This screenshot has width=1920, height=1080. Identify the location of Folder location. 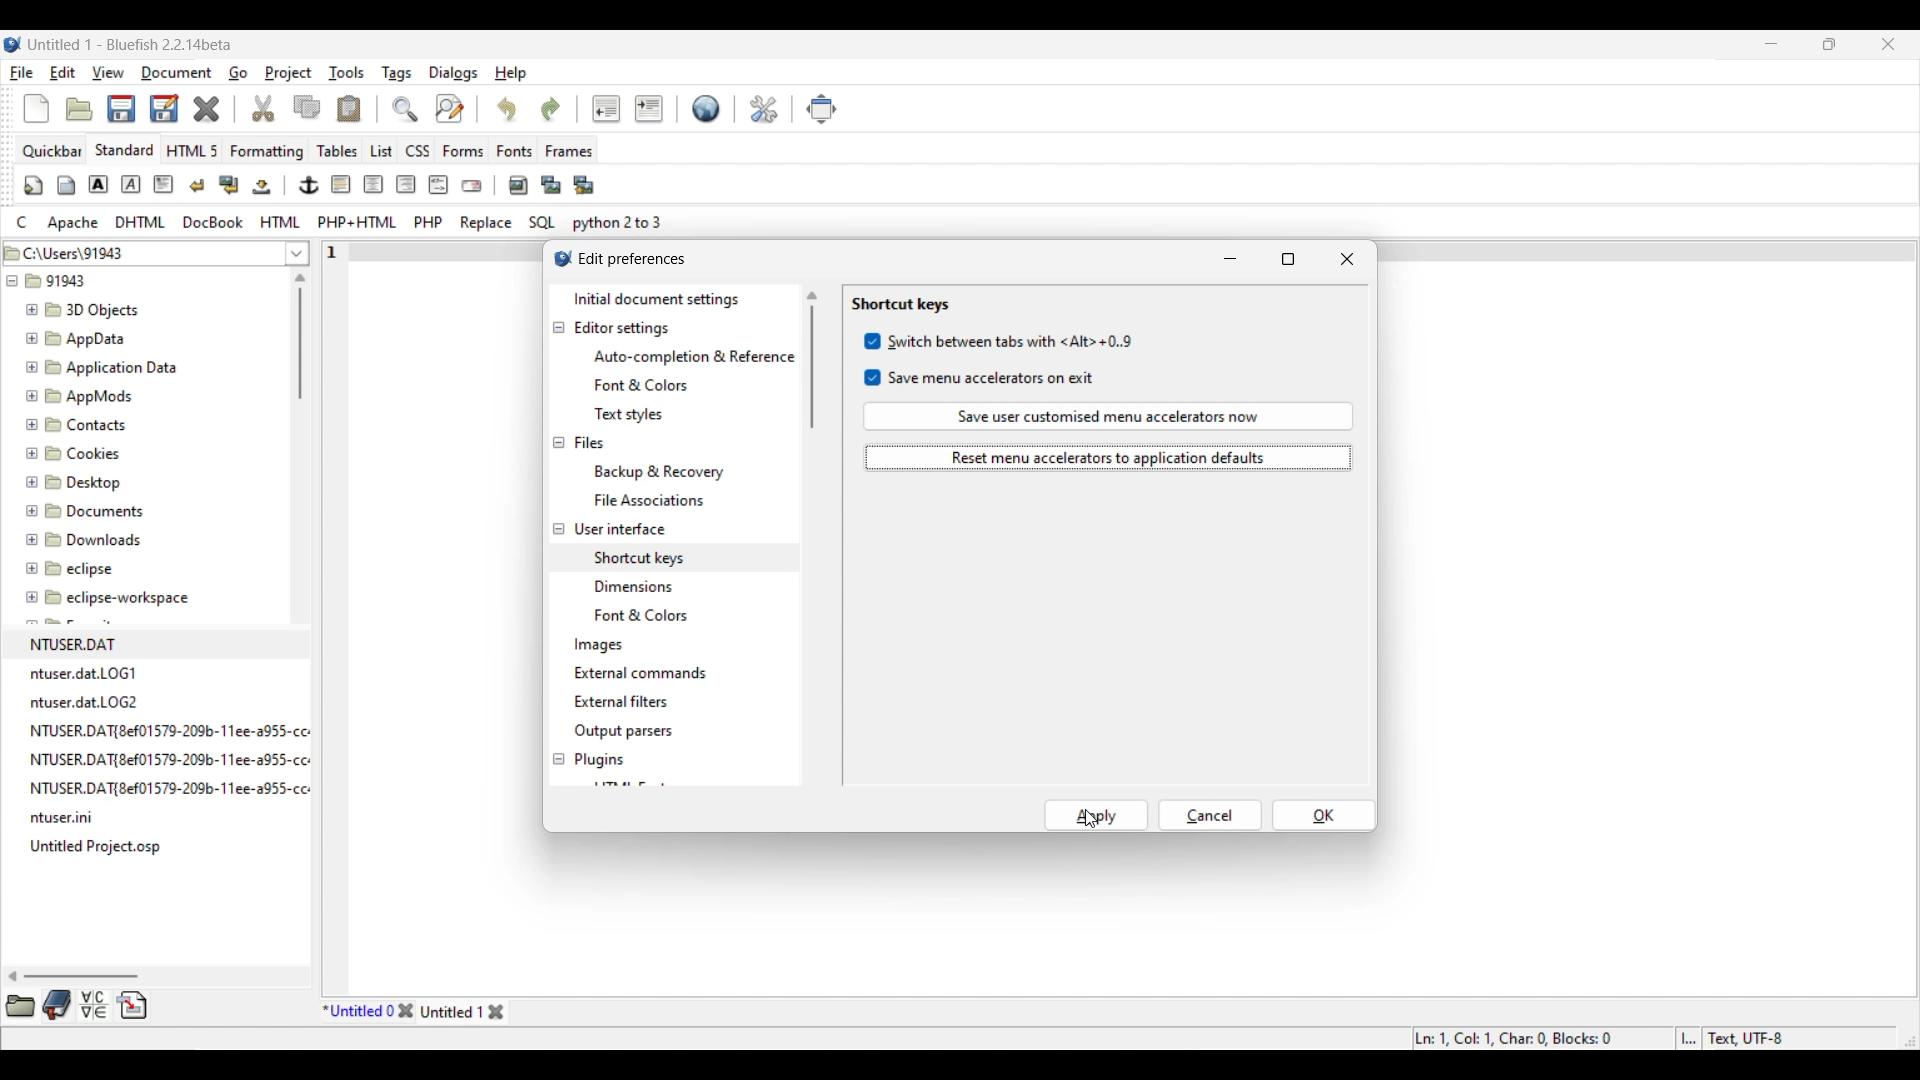
(141, 249).